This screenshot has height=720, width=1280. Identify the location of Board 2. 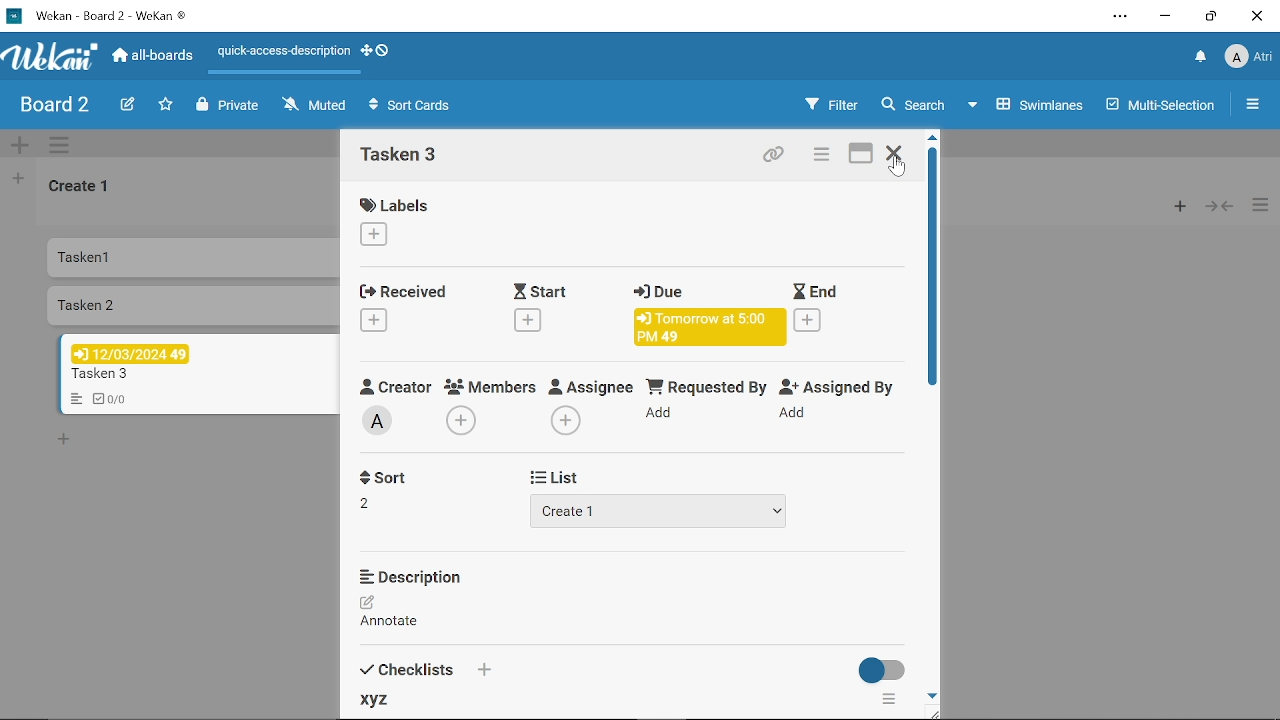
(54, 106).